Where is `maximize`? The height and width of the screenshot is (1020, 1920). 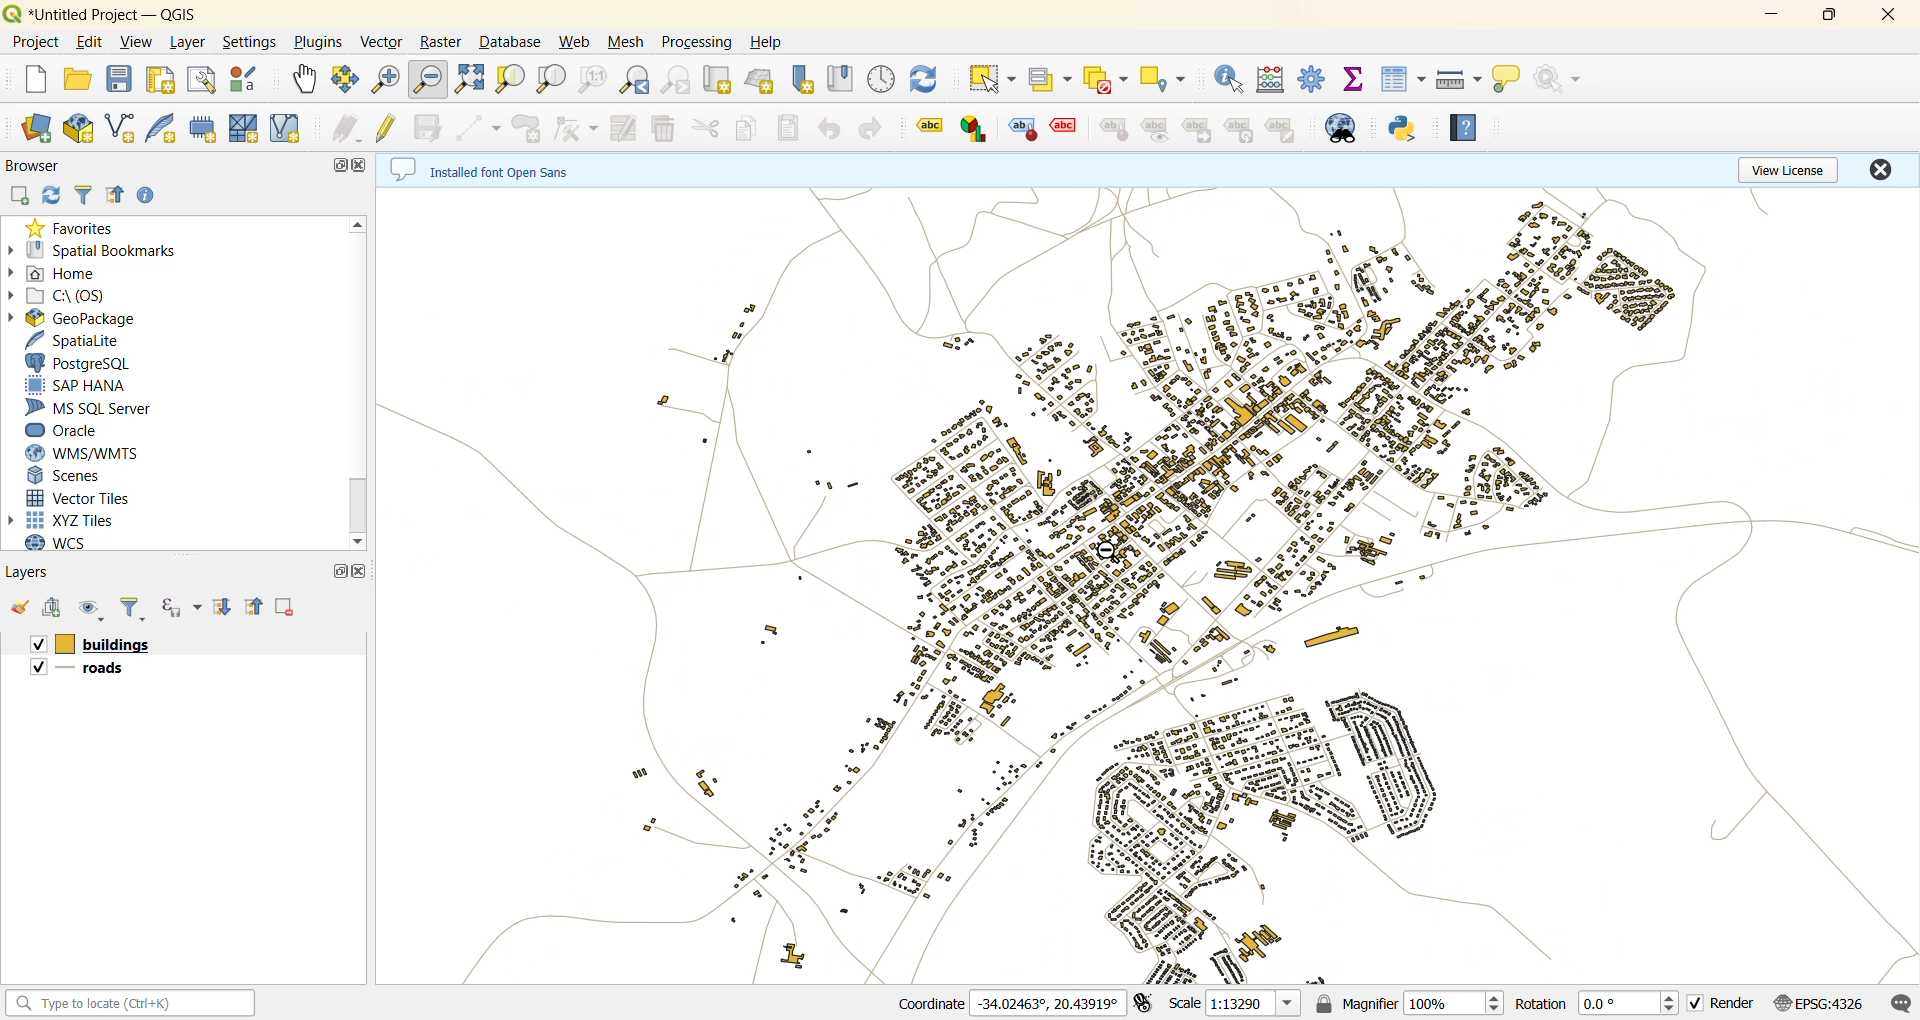
maximize is located at coordinates (336, 575).